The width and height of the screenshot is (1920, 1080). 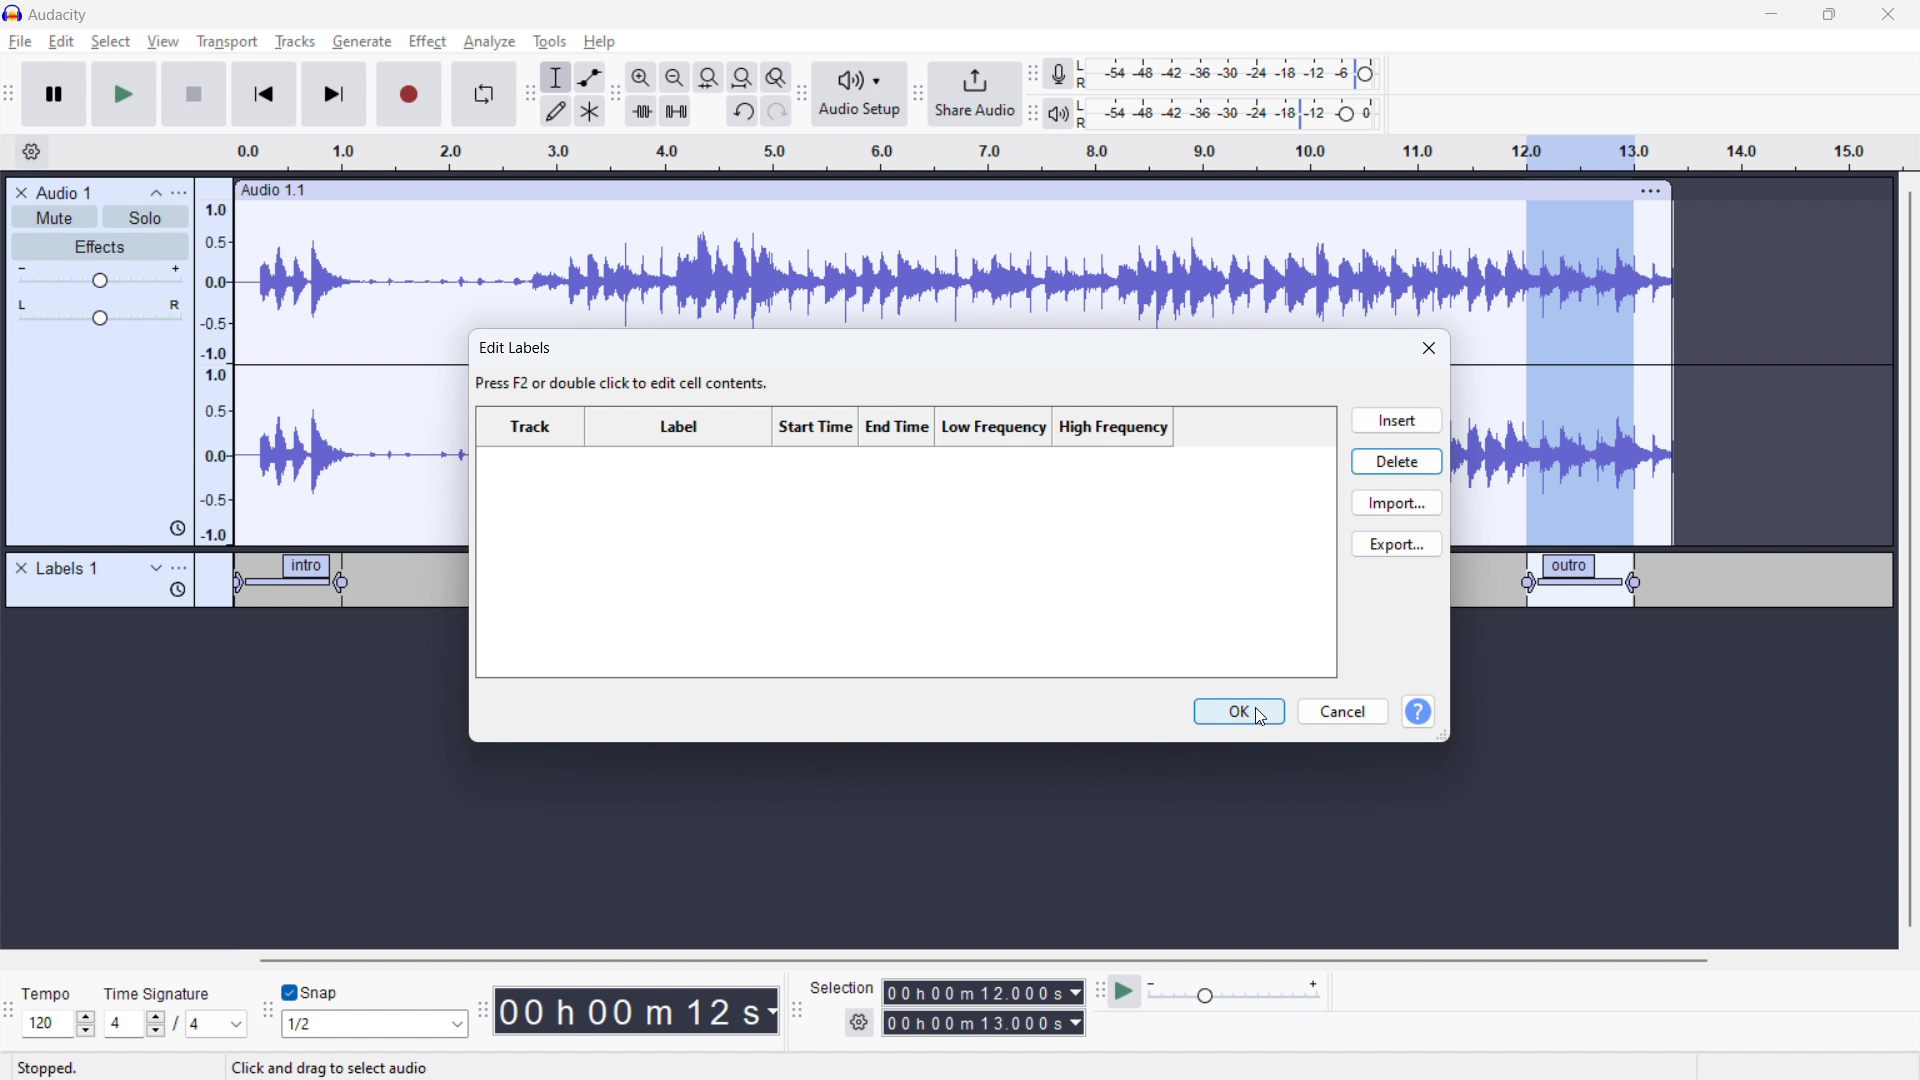 I want to click on cancel, so click(x=1343, y=712).